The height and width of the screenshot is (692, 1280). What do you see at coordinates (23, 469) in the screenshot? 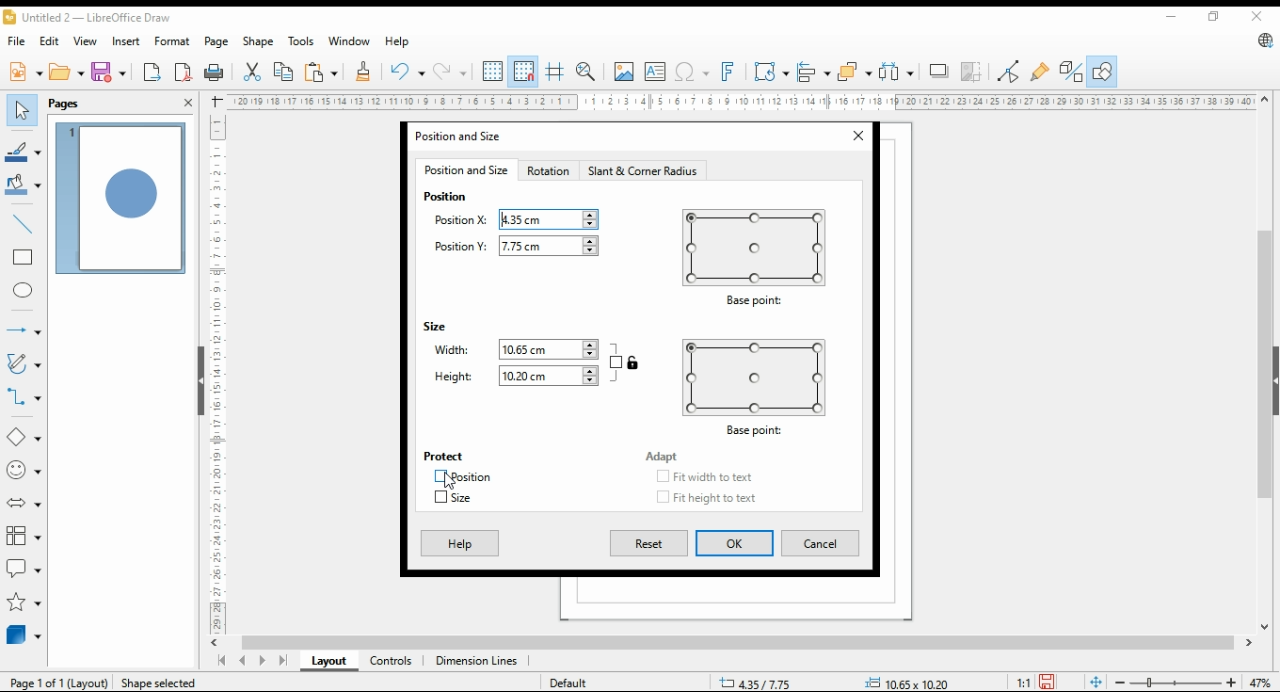
I see `symbol shapes` at bounding box center [23, 469].